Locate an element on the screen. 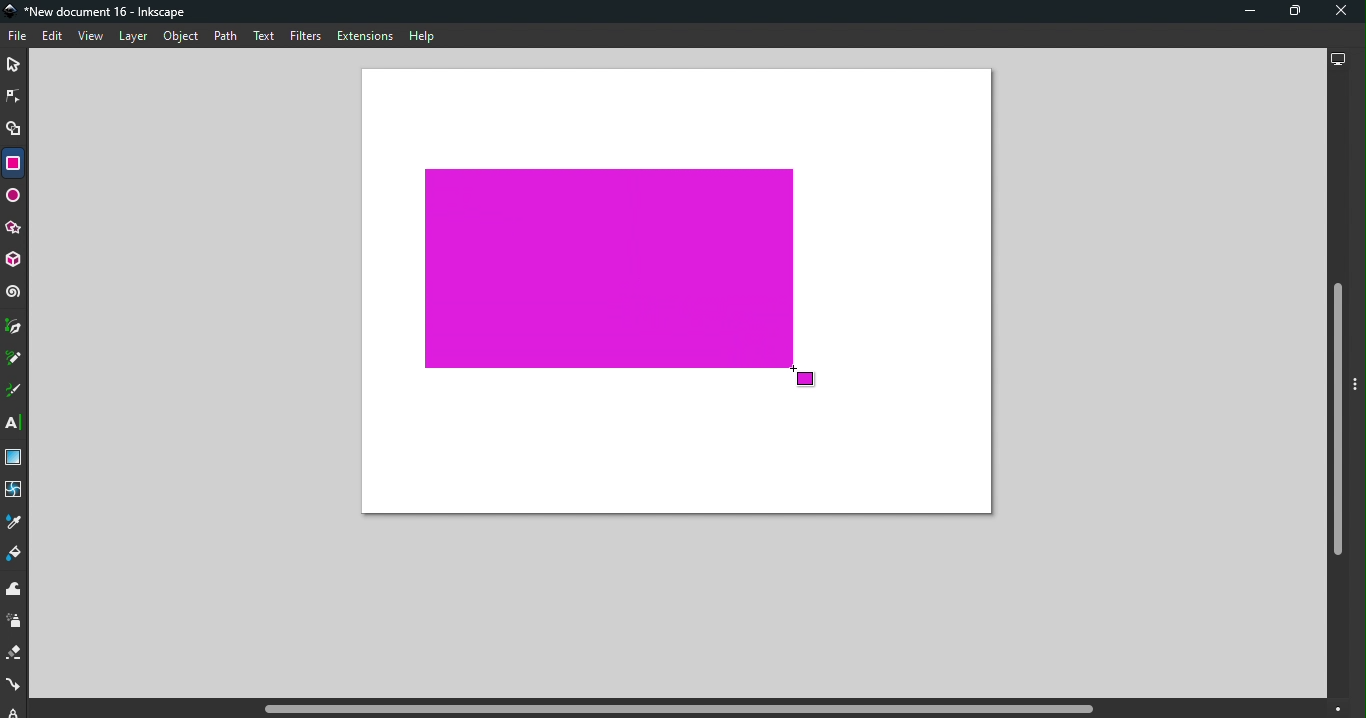 The width and height of the screenshot is (1366, 718). Document name is located at coordinates (100, 12).